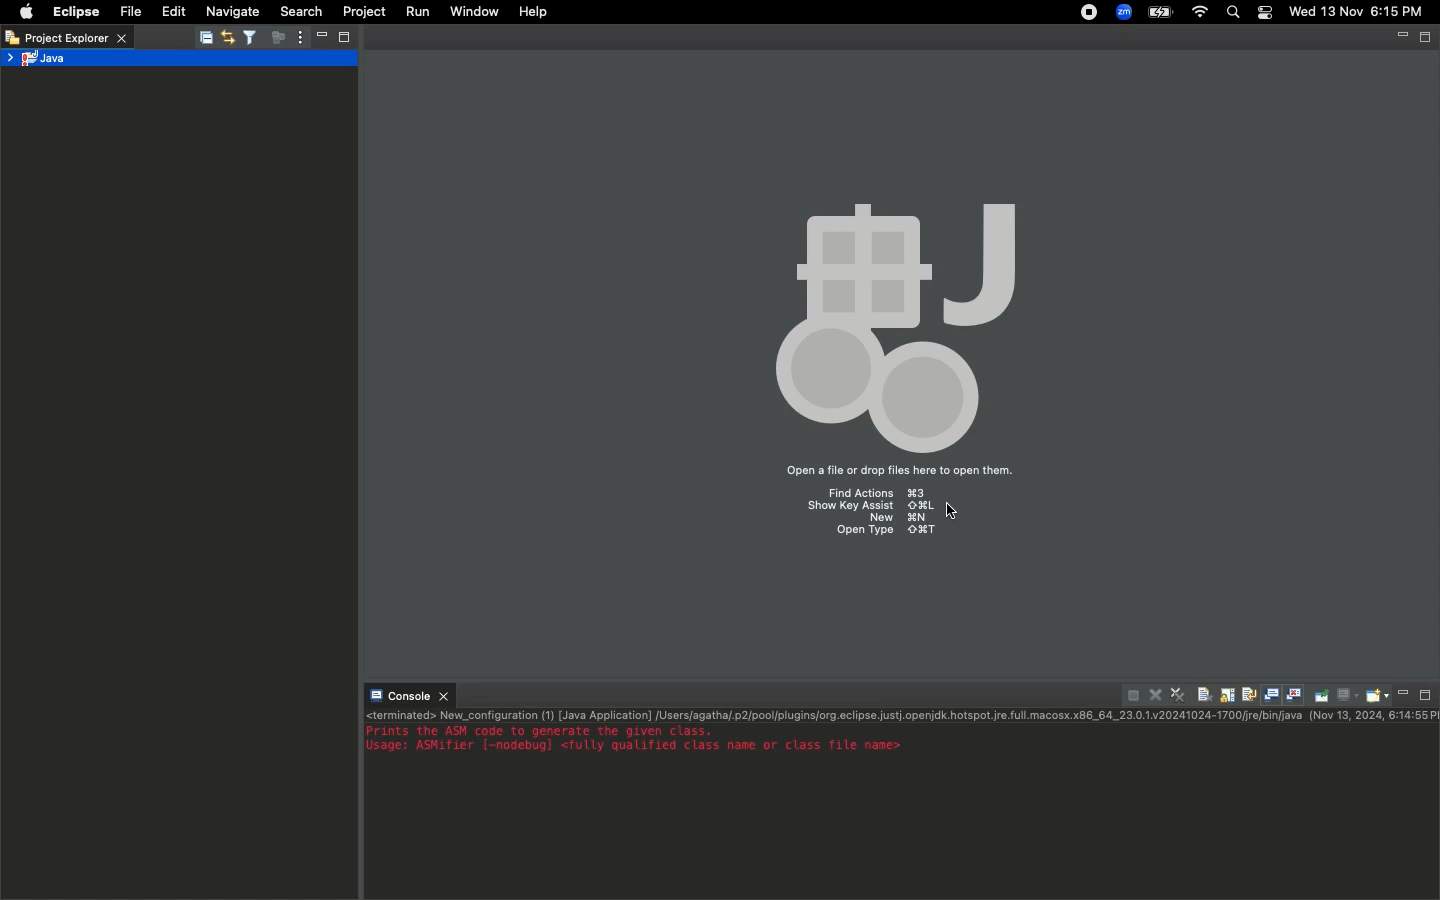 The image size is (1440, 900). I want to click on Show console when standard out changes, so click(1274, 694).